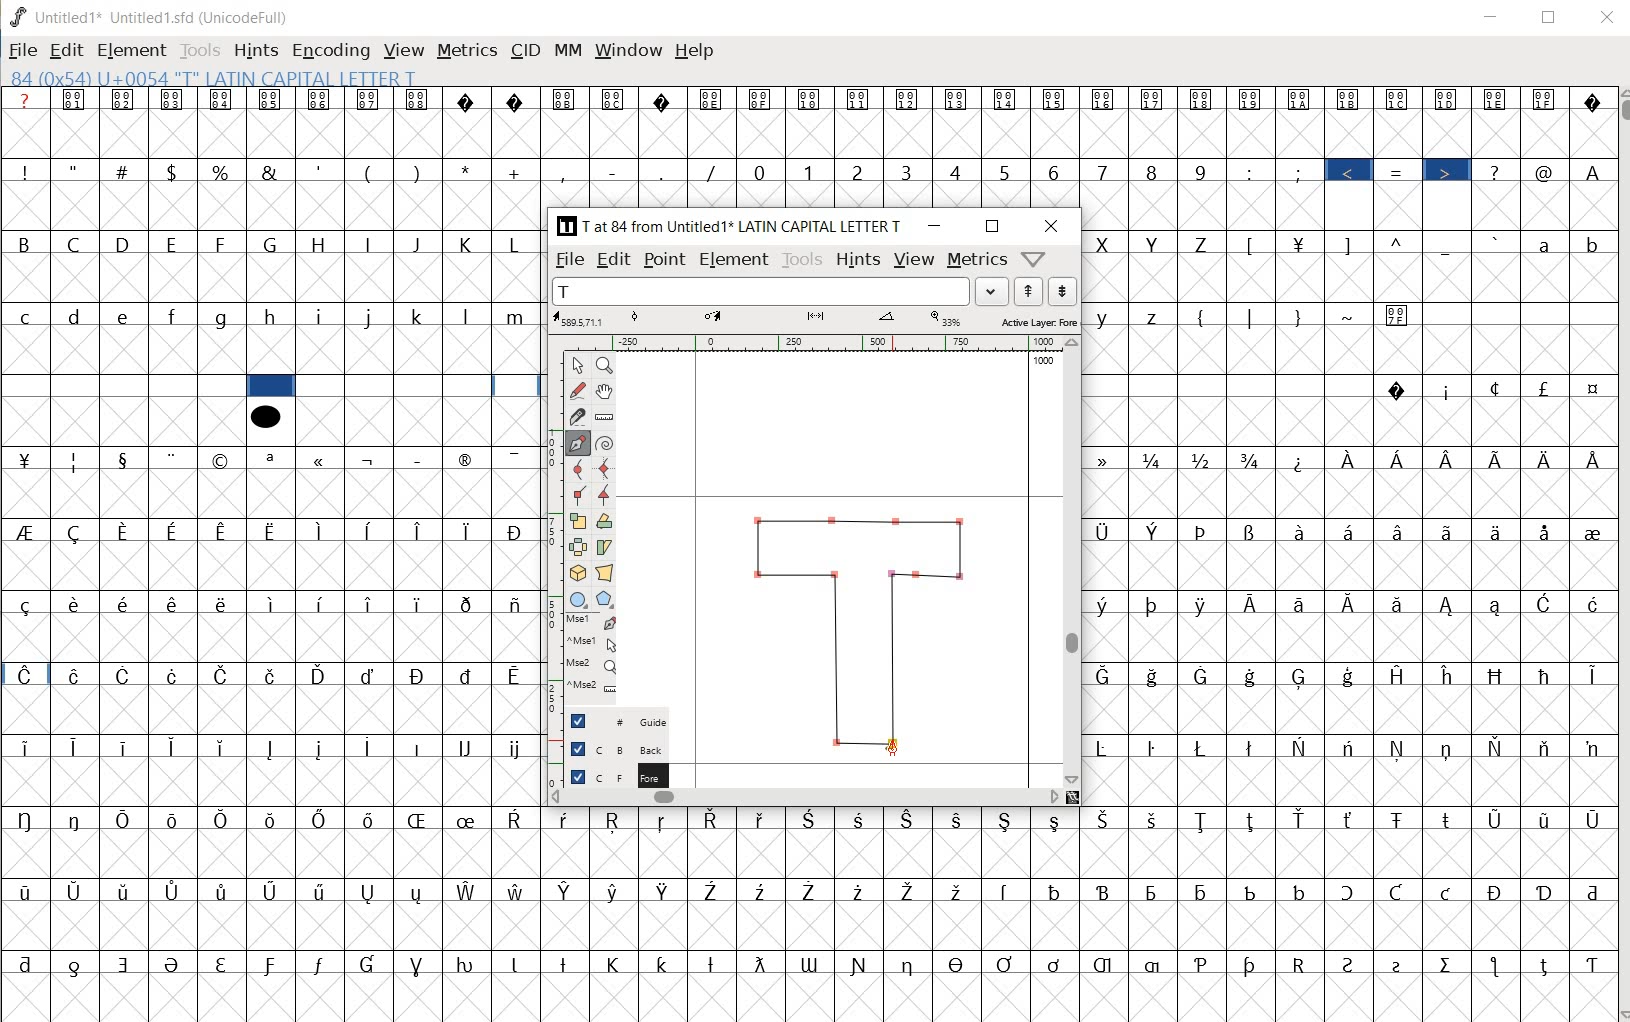 This screenshot has width=1630, height=1022. Describe the element at coordinates (593, 665) in the screenshot. I see `Mouse wheel button` at that location.